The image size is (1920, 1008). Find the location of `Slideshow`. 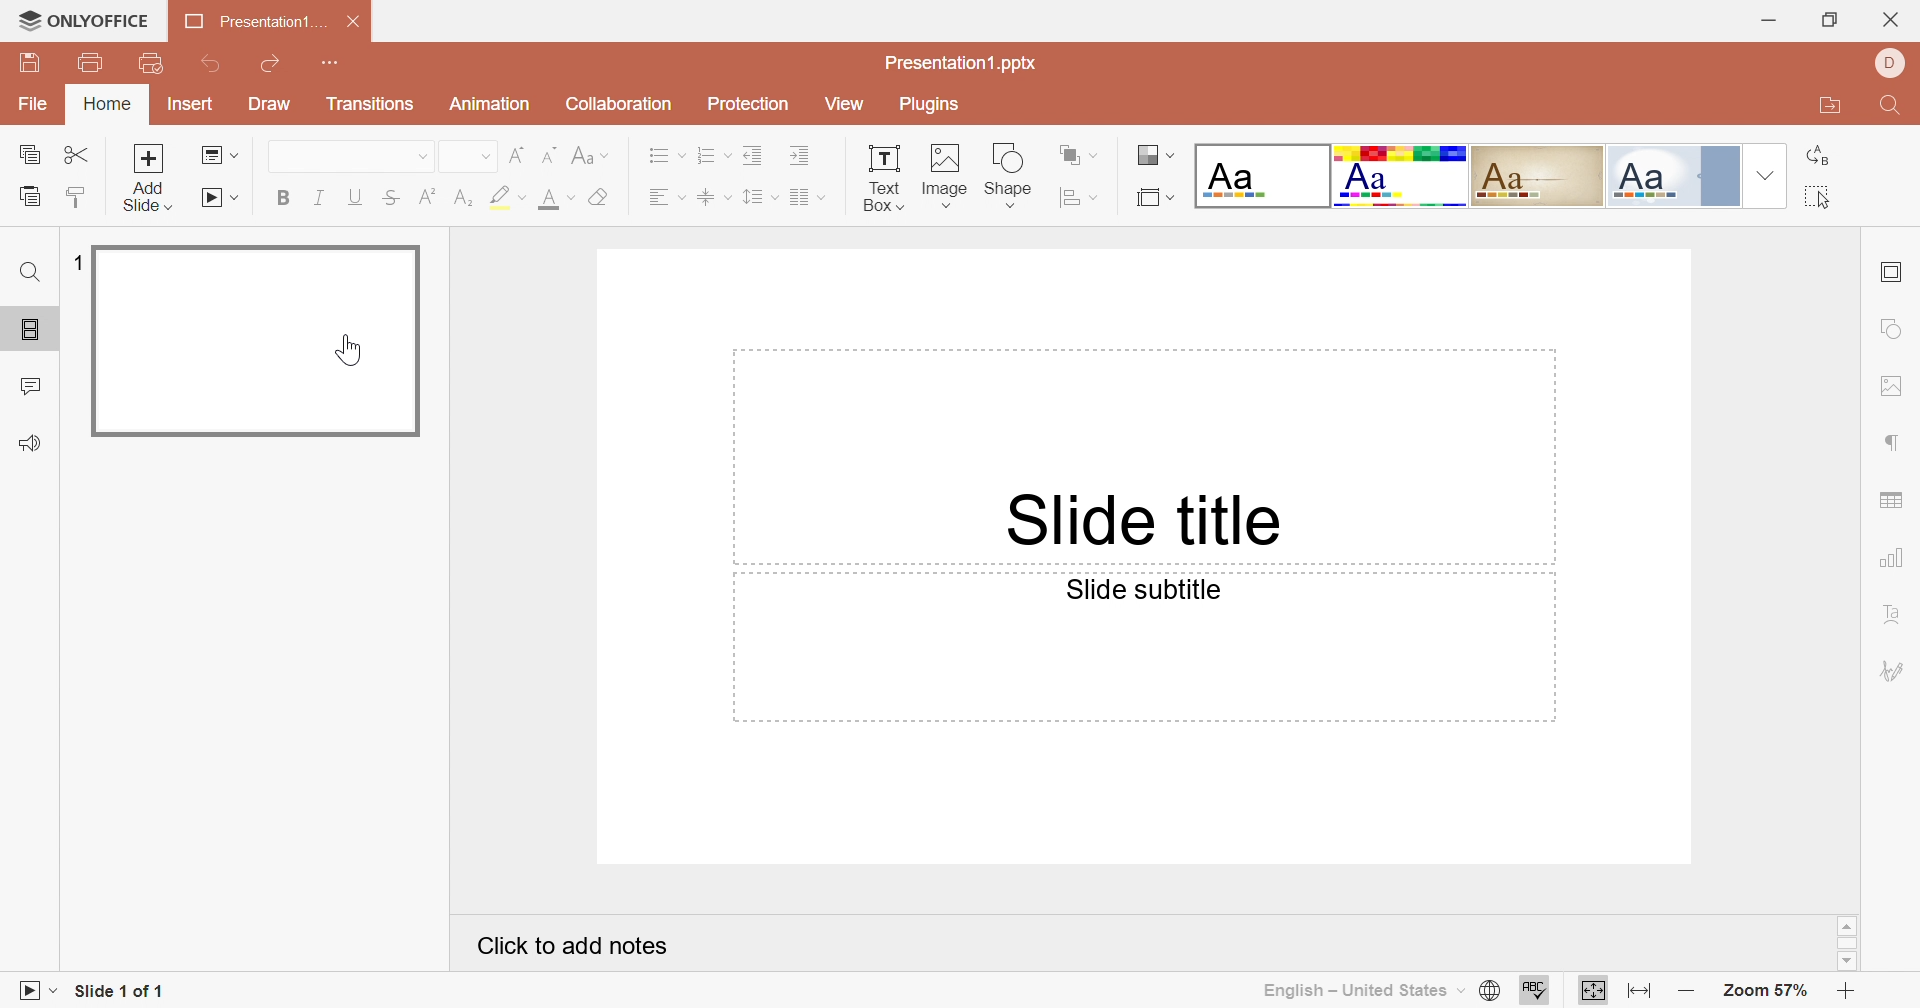

Slideshow is located at coordinates (28, 991).